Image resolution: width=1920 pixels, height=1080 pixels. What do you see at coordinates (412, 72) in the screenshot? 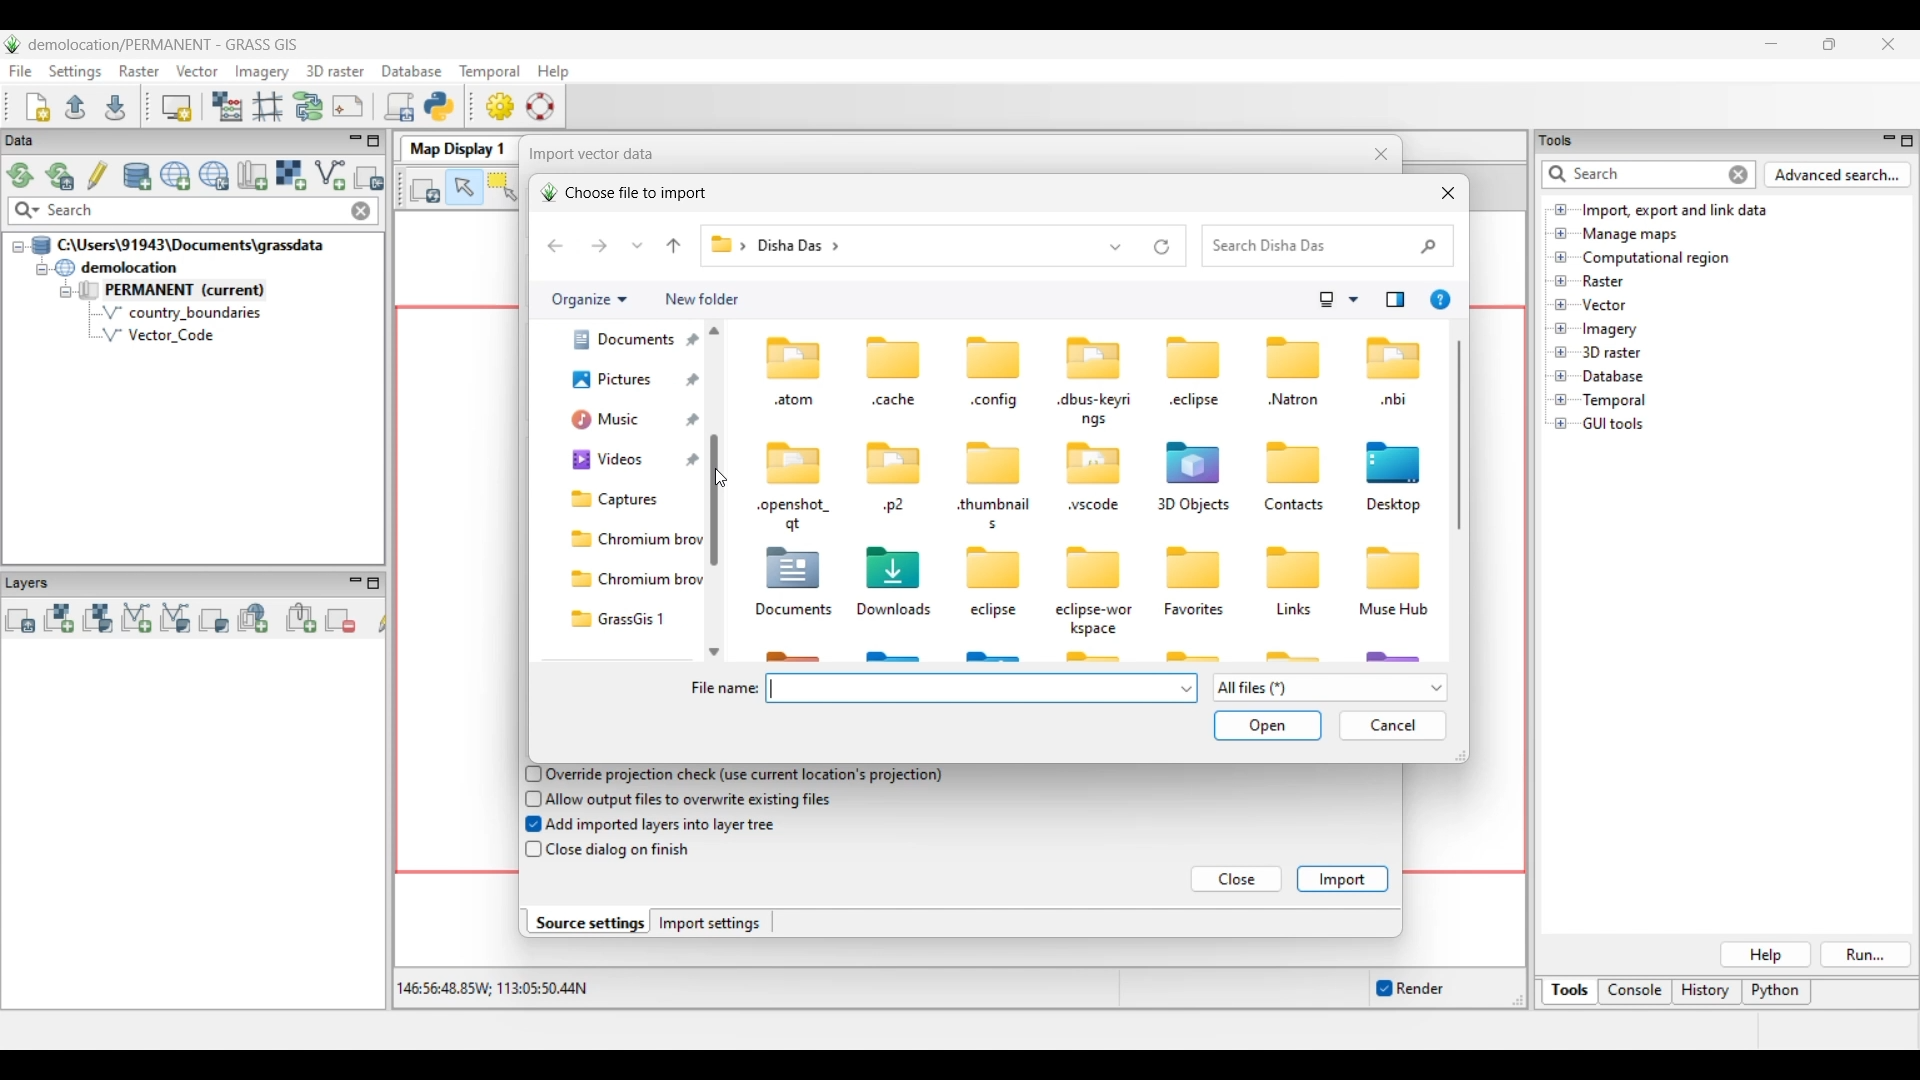
I see `Database menu` at bounding box center [412, 72].